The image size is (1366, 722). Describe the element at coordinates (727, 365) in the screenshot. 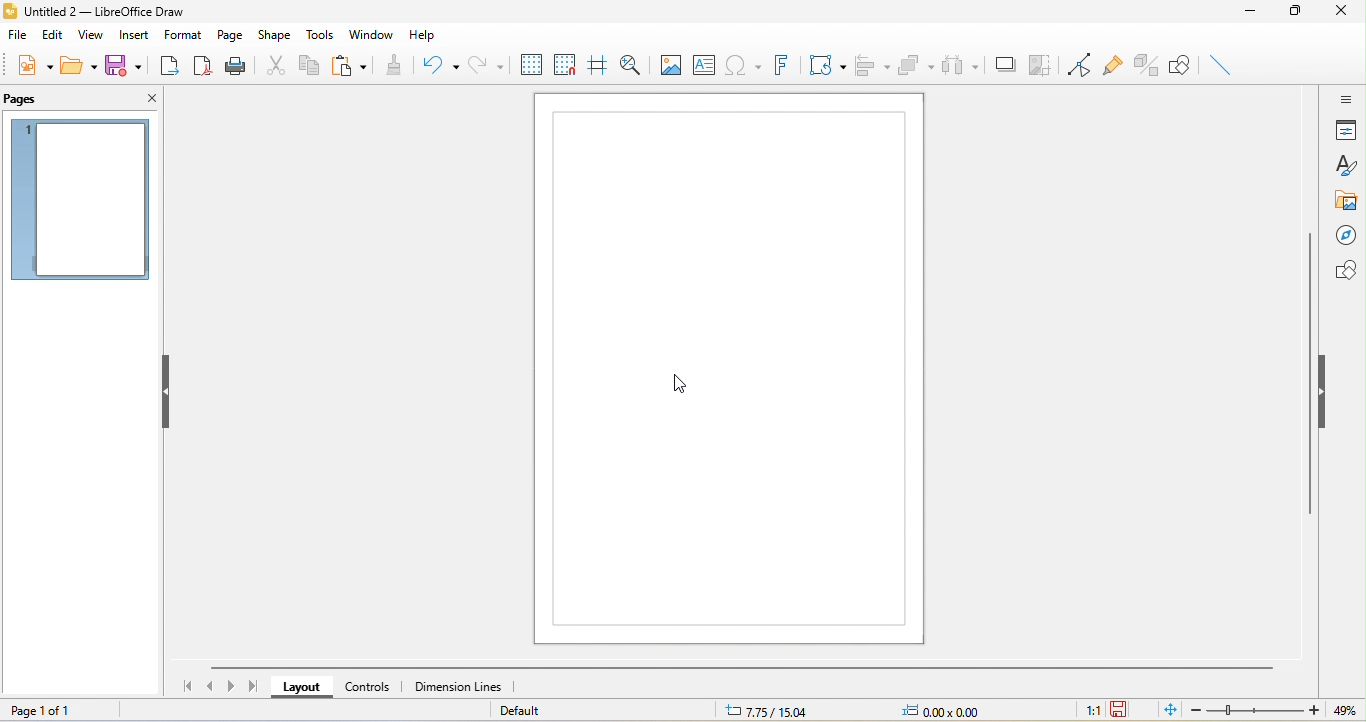

I see `page 1 canvas` at that location.